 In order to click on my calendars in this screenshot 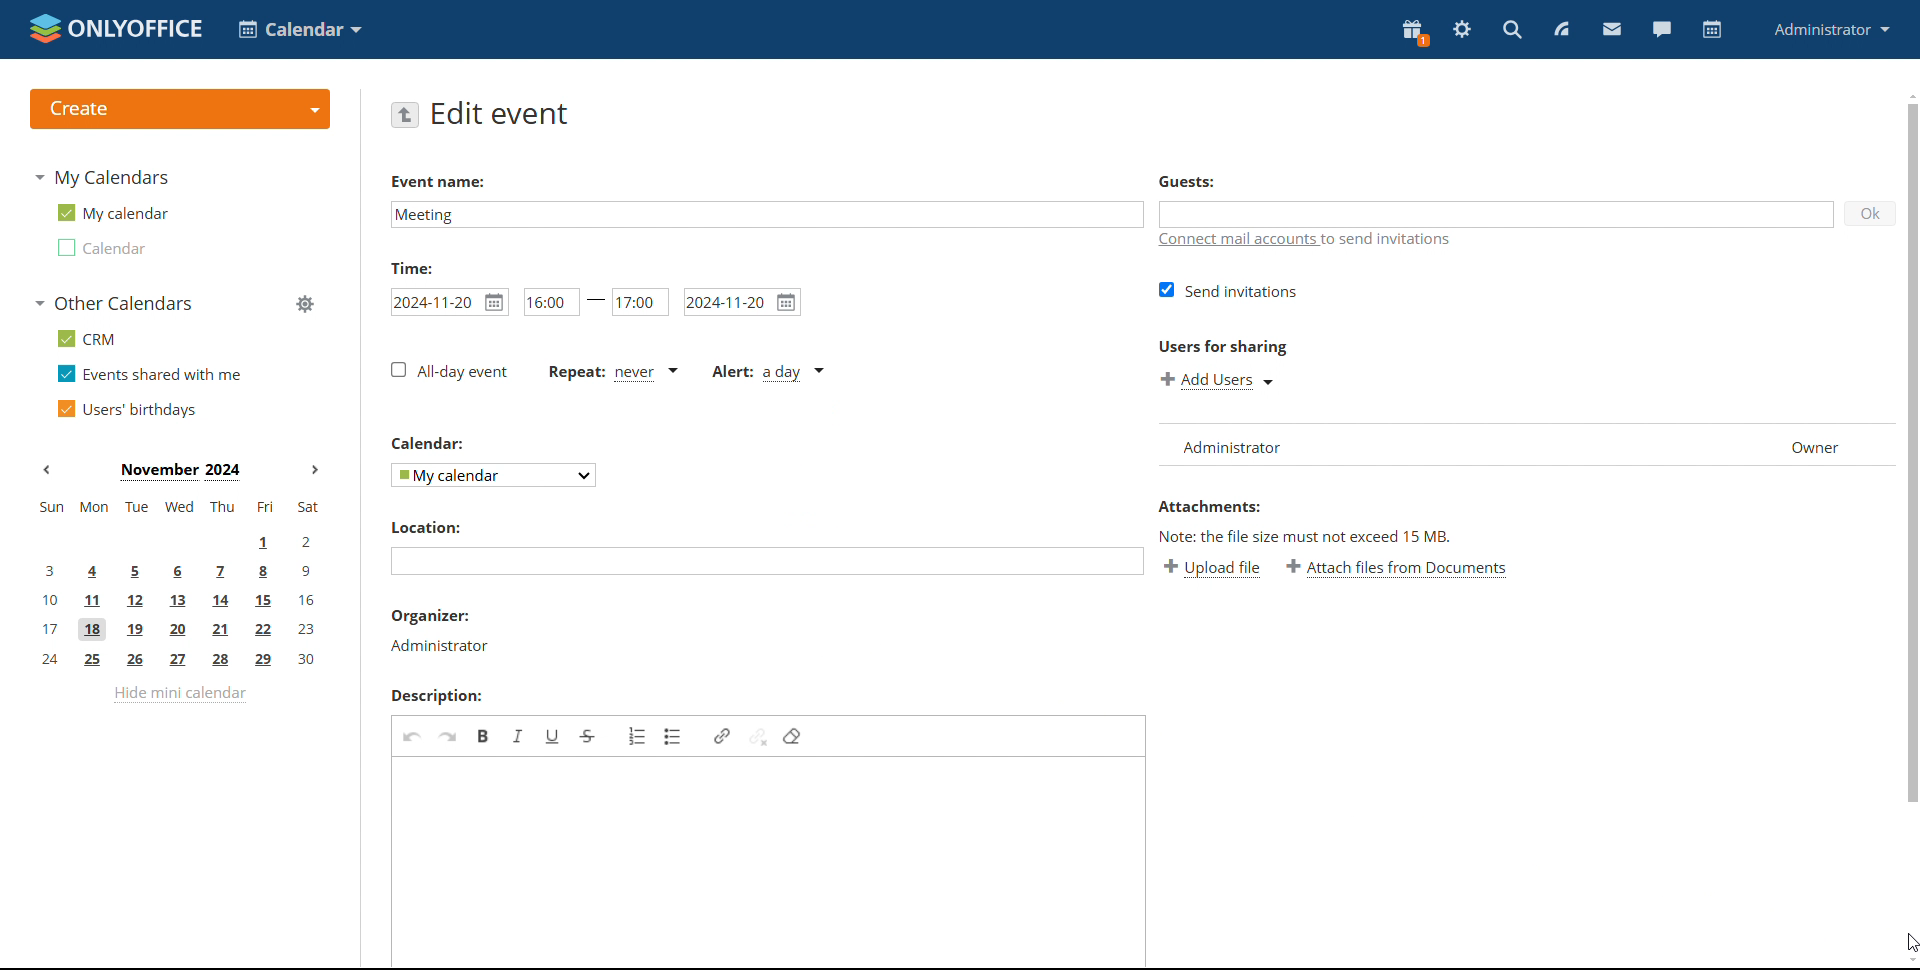, I will do `click(101, 177)`.